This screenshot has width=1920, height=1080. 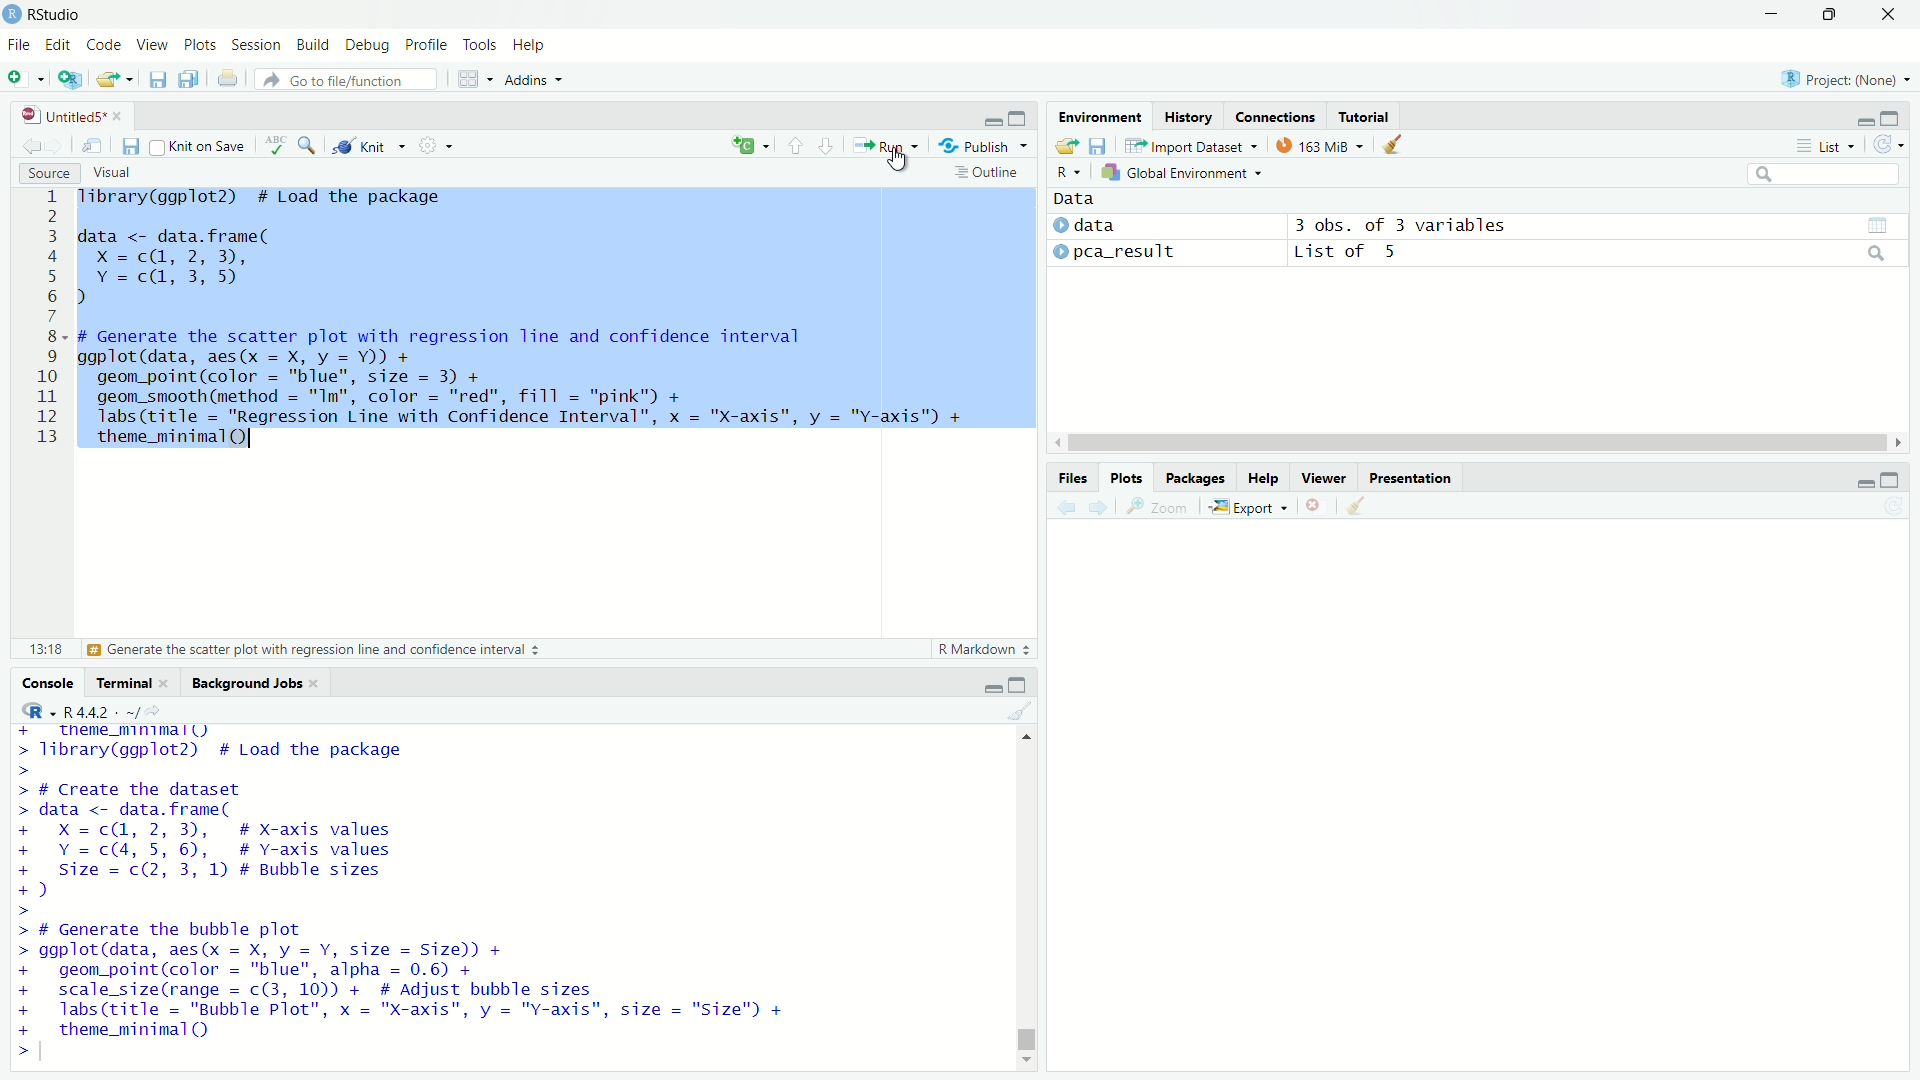 I want to click on Debug, so click(x=367, y=45).